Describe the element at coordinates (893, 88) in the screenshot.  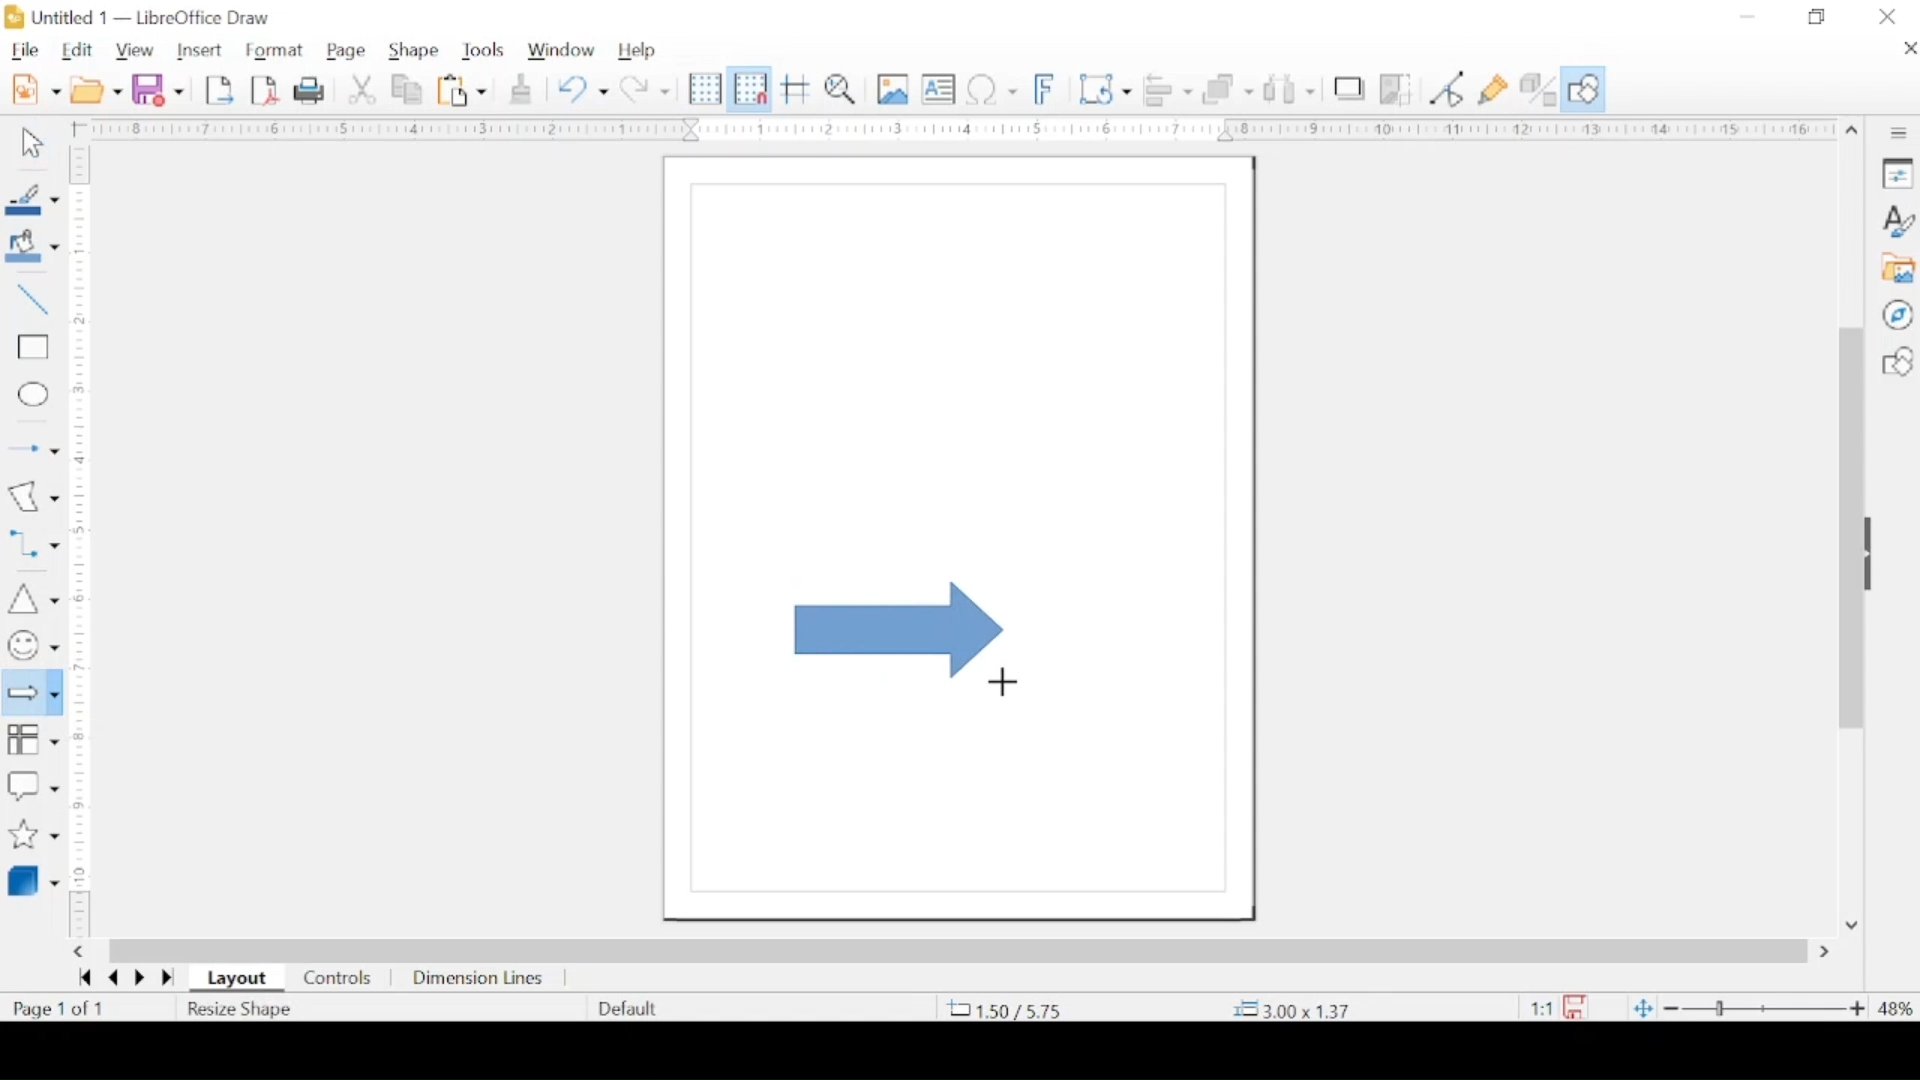
I see `insert image` at that location.